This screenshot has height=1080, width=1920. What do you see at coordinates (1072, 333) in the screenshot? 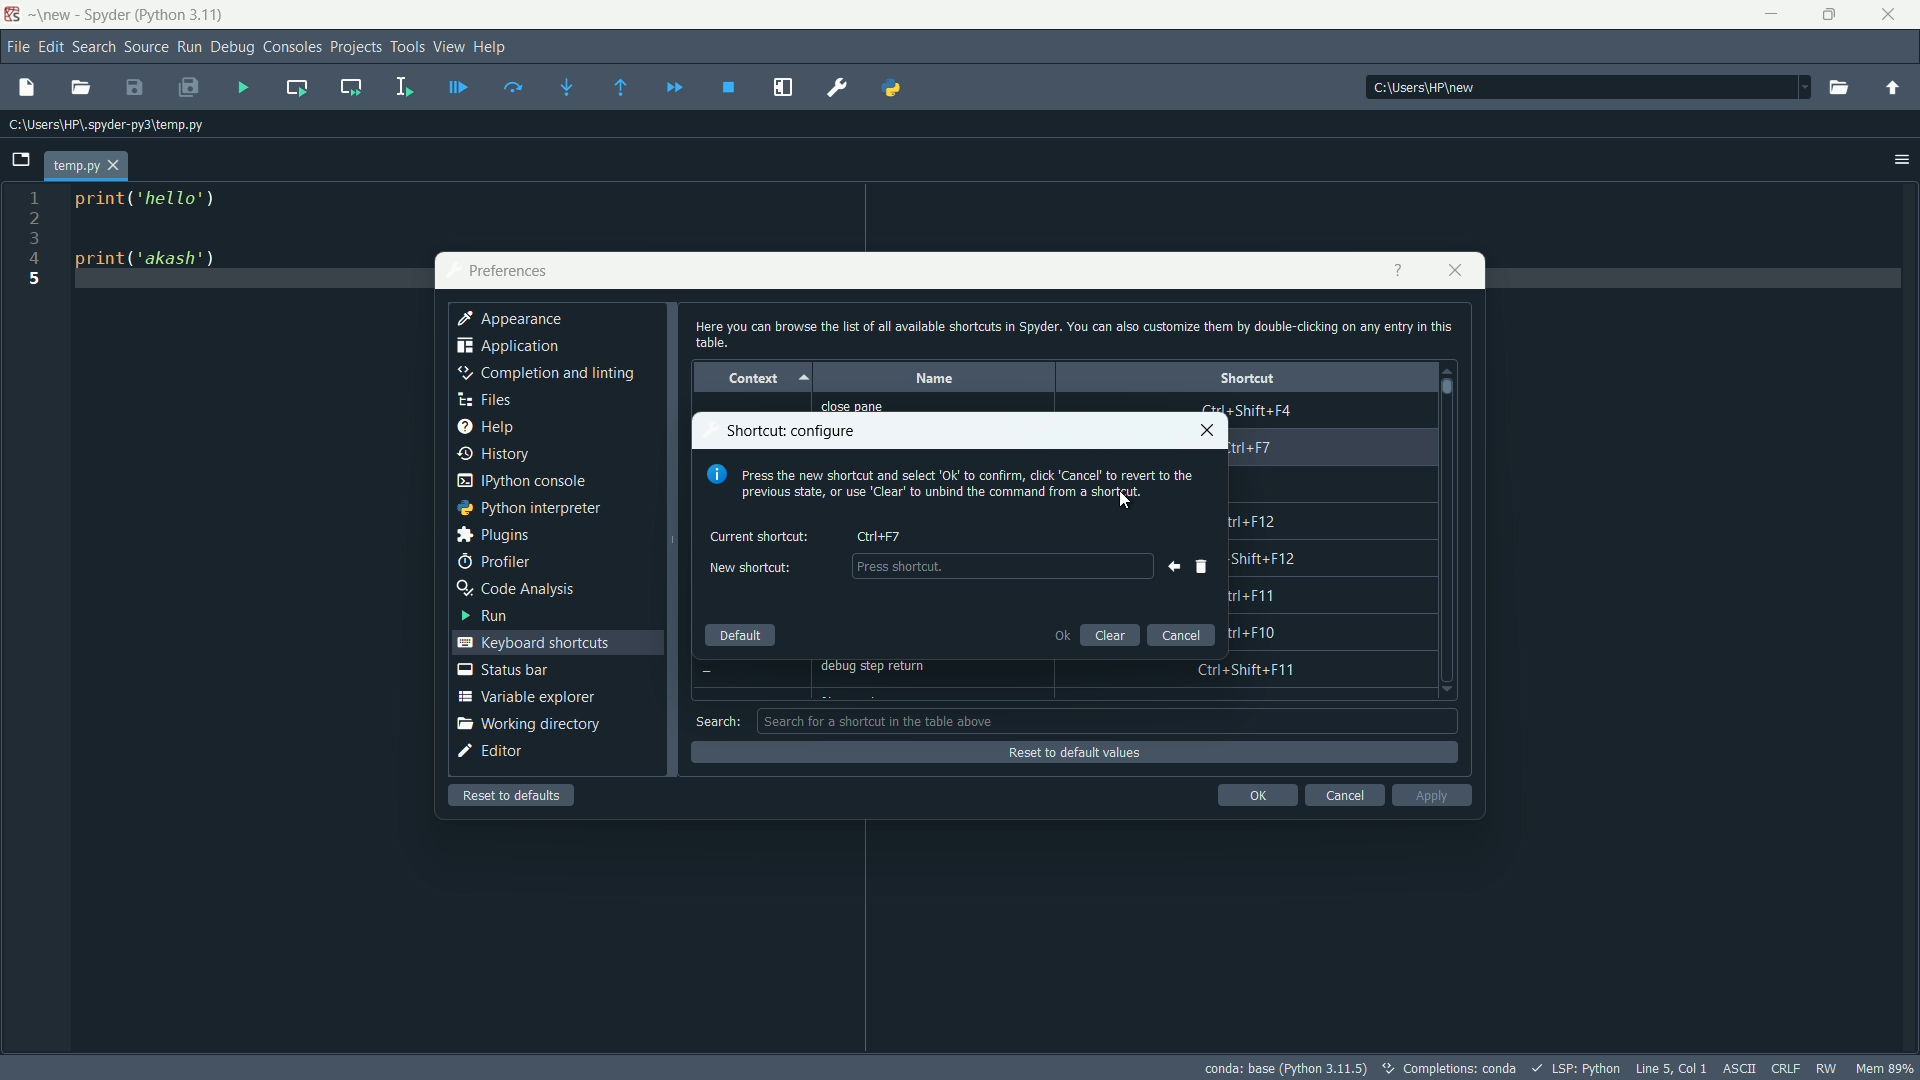
I see `text - Here you can browse the list of all available shortcuts in Spyder. You can also customize them by double-clicking on any entry in this table.` at bounding box center [1072, 333].